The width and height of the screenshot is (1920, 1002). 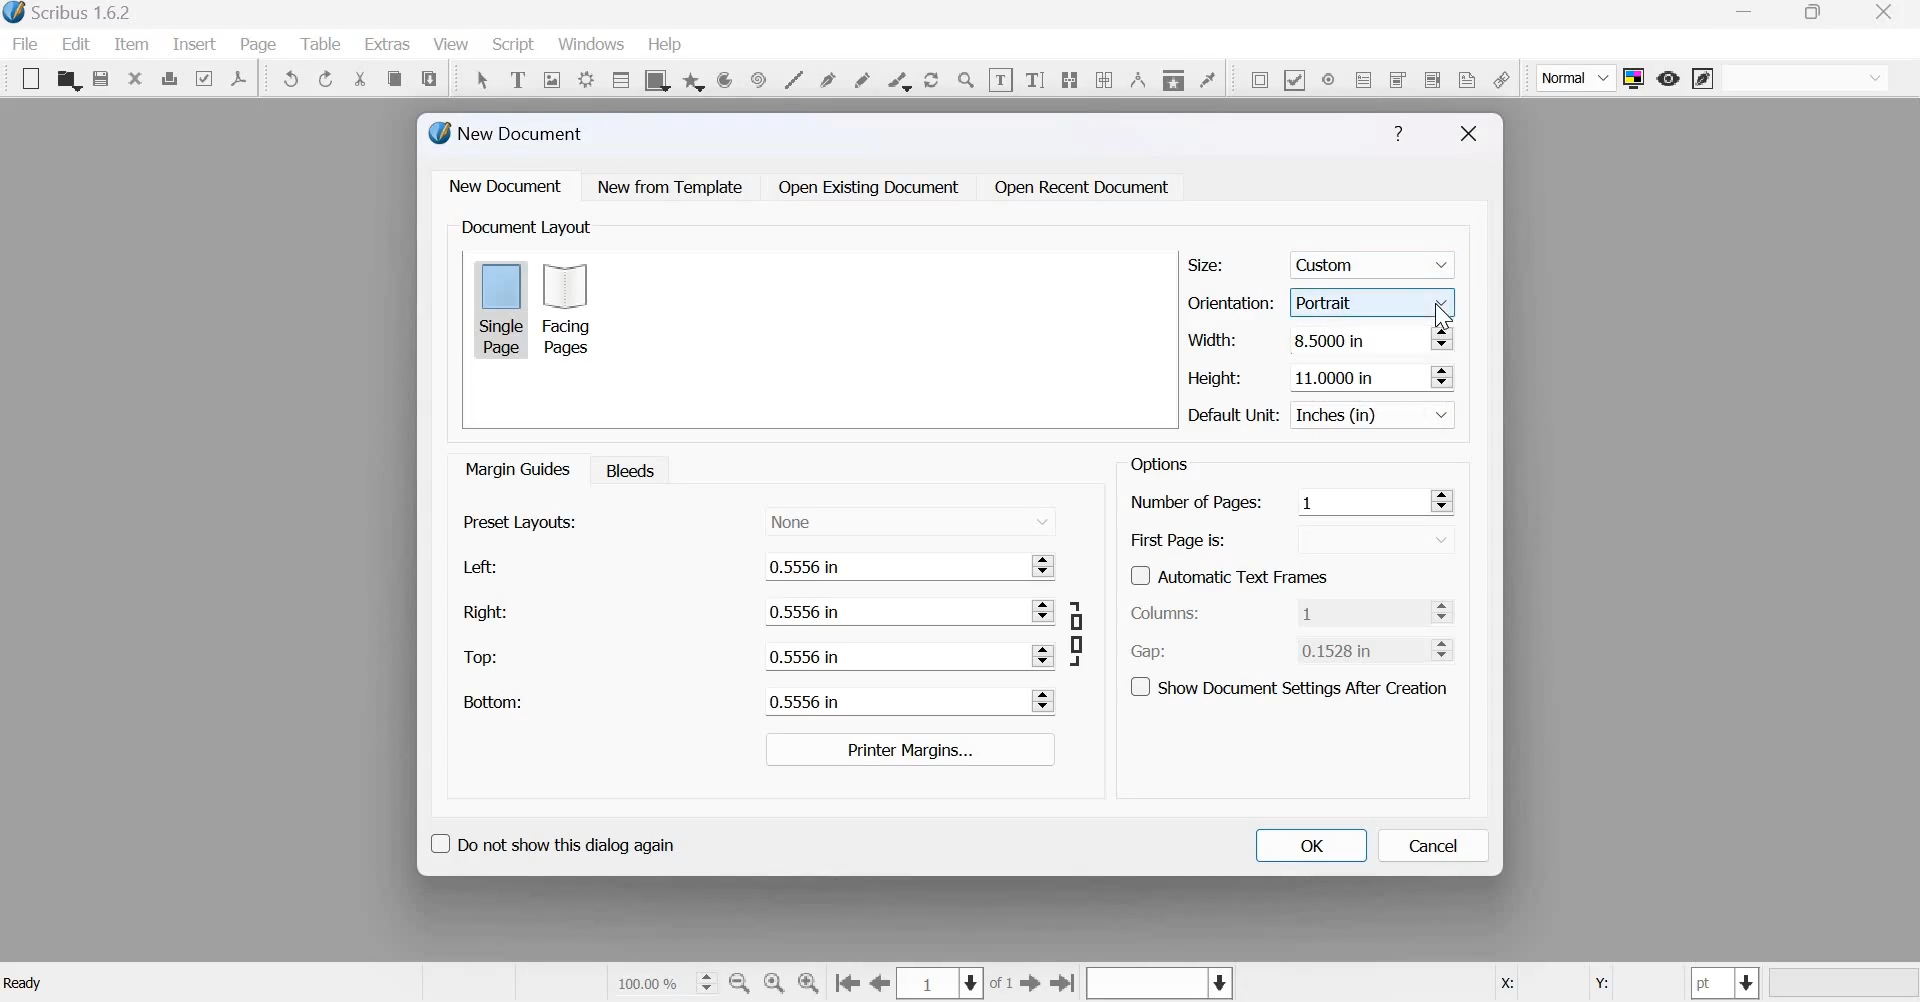 What do you see at coordinates (1376, 261) in the screenshot?
I see `custom` at bounding box center [1376, 261].